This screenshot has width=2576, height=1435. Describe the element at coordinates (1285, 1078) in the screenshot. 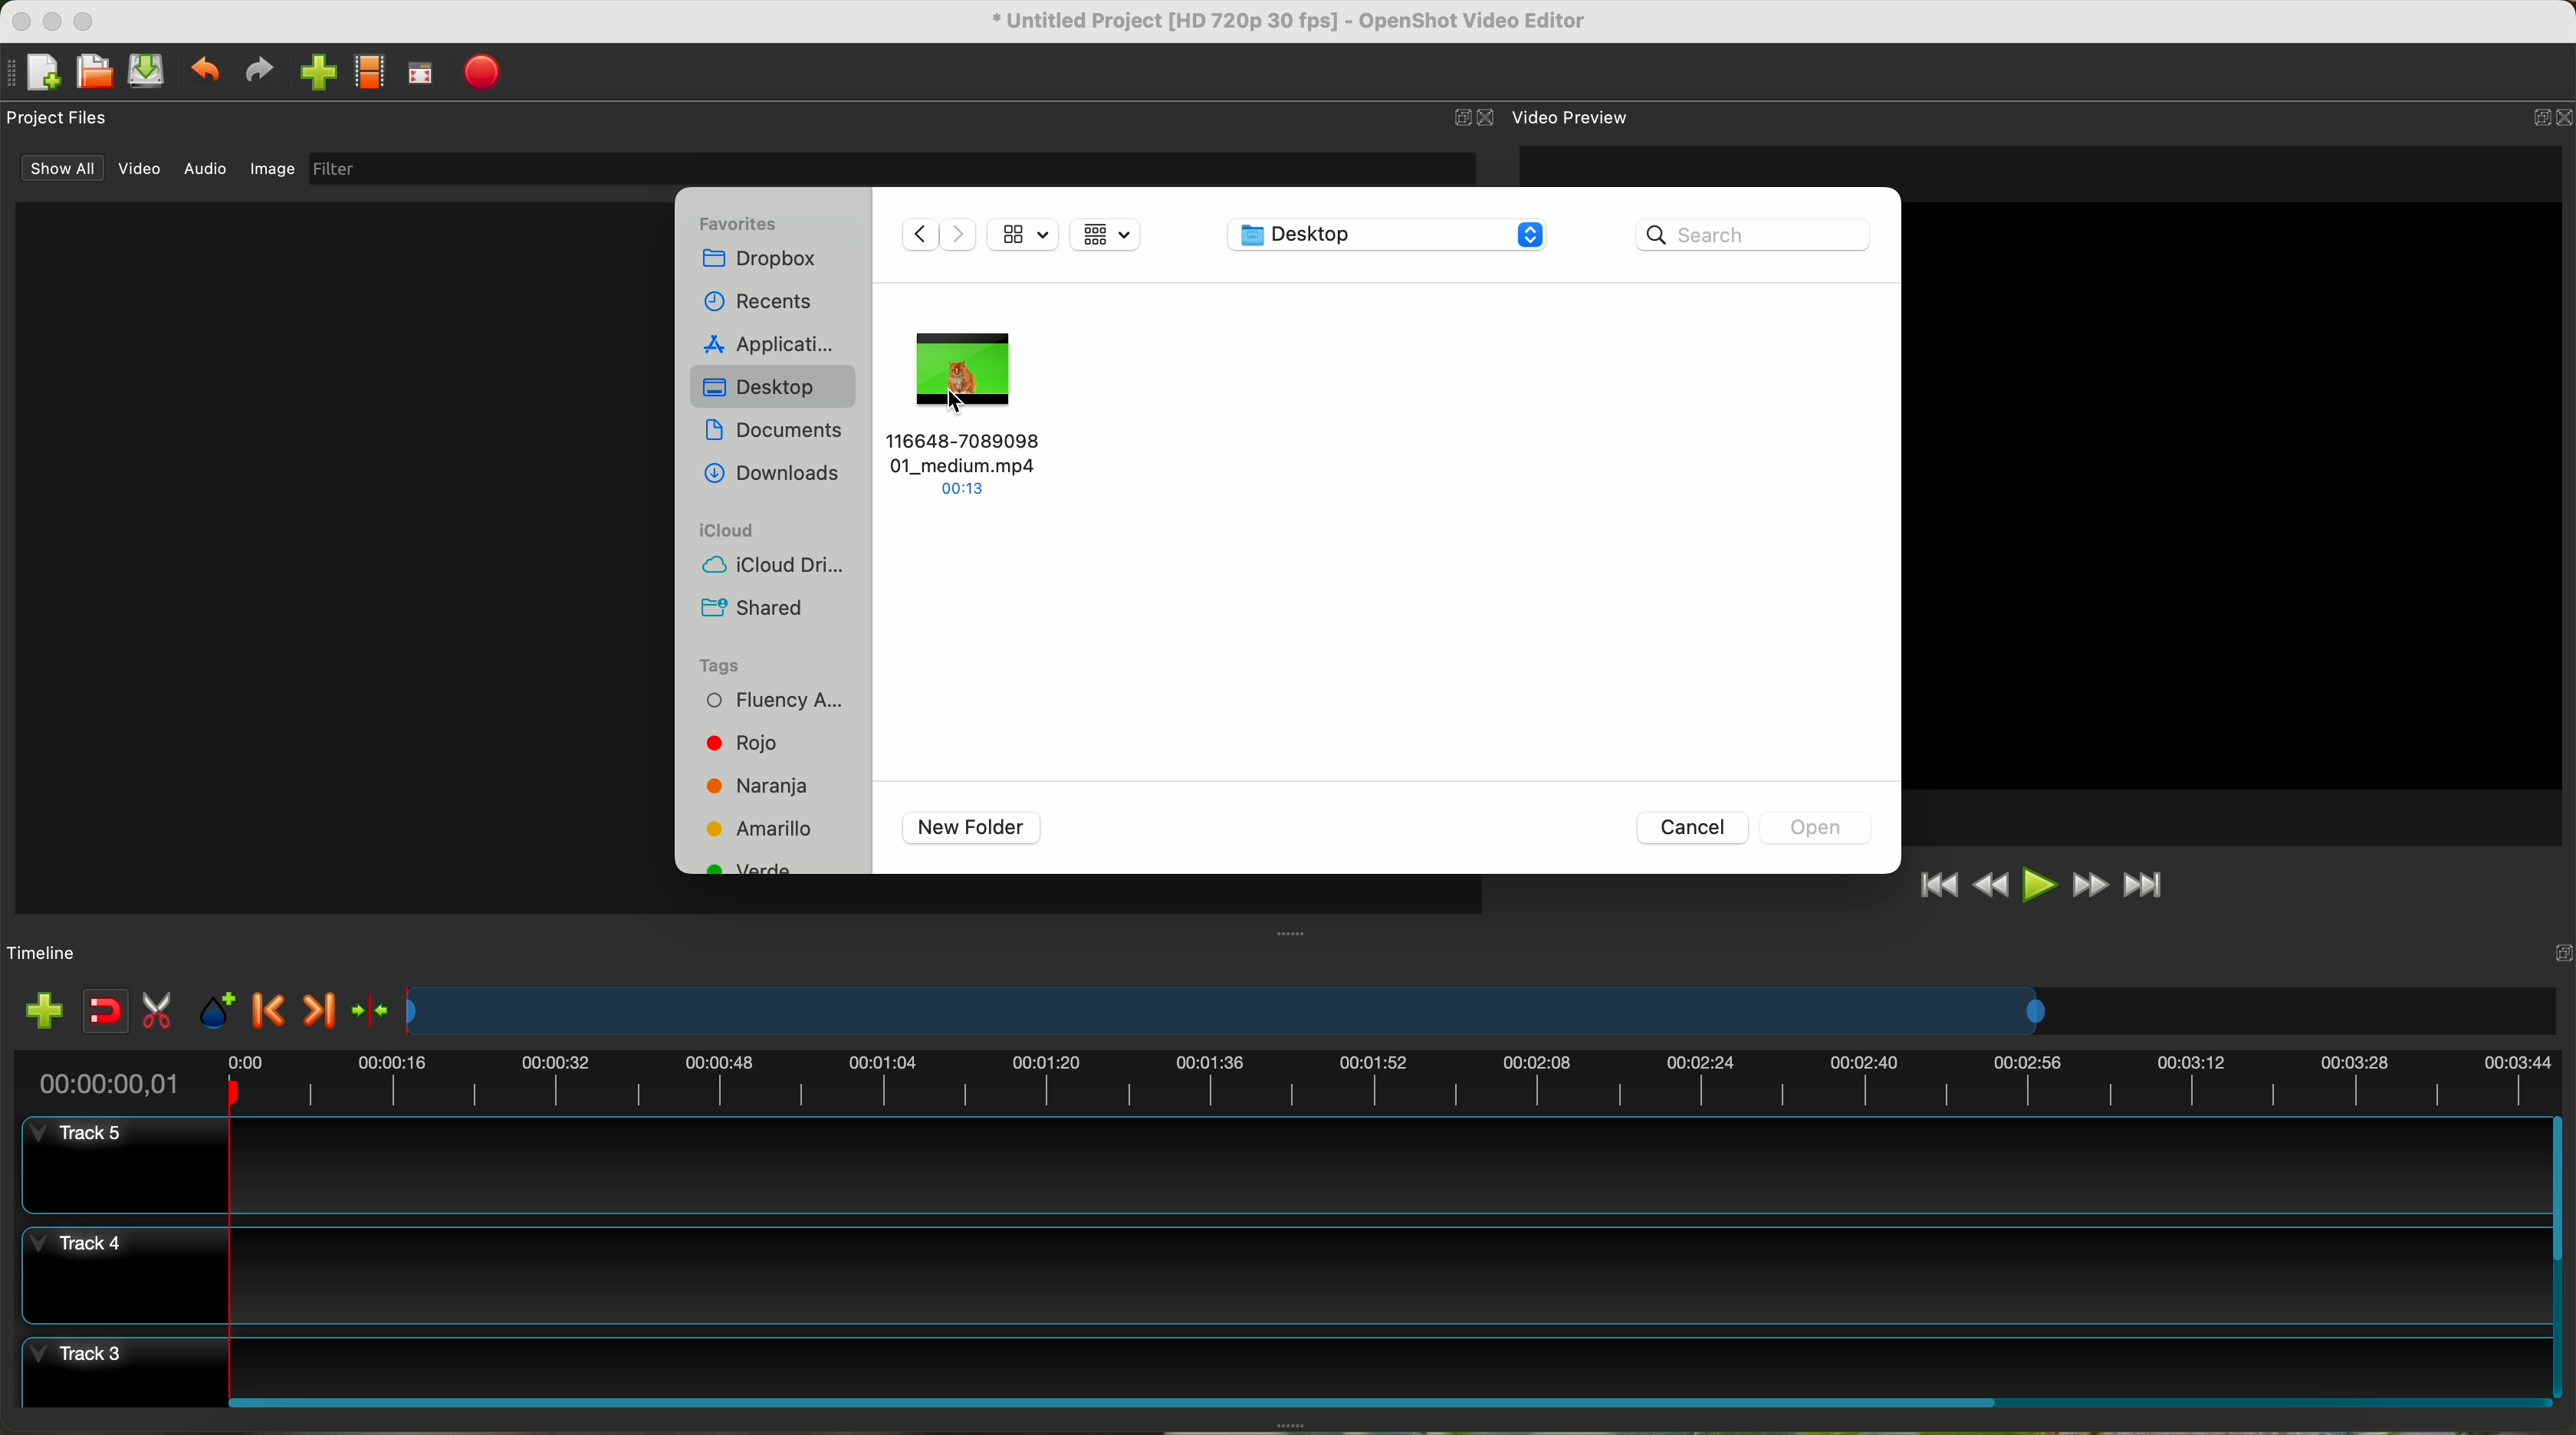

I see `timeline` at that location.